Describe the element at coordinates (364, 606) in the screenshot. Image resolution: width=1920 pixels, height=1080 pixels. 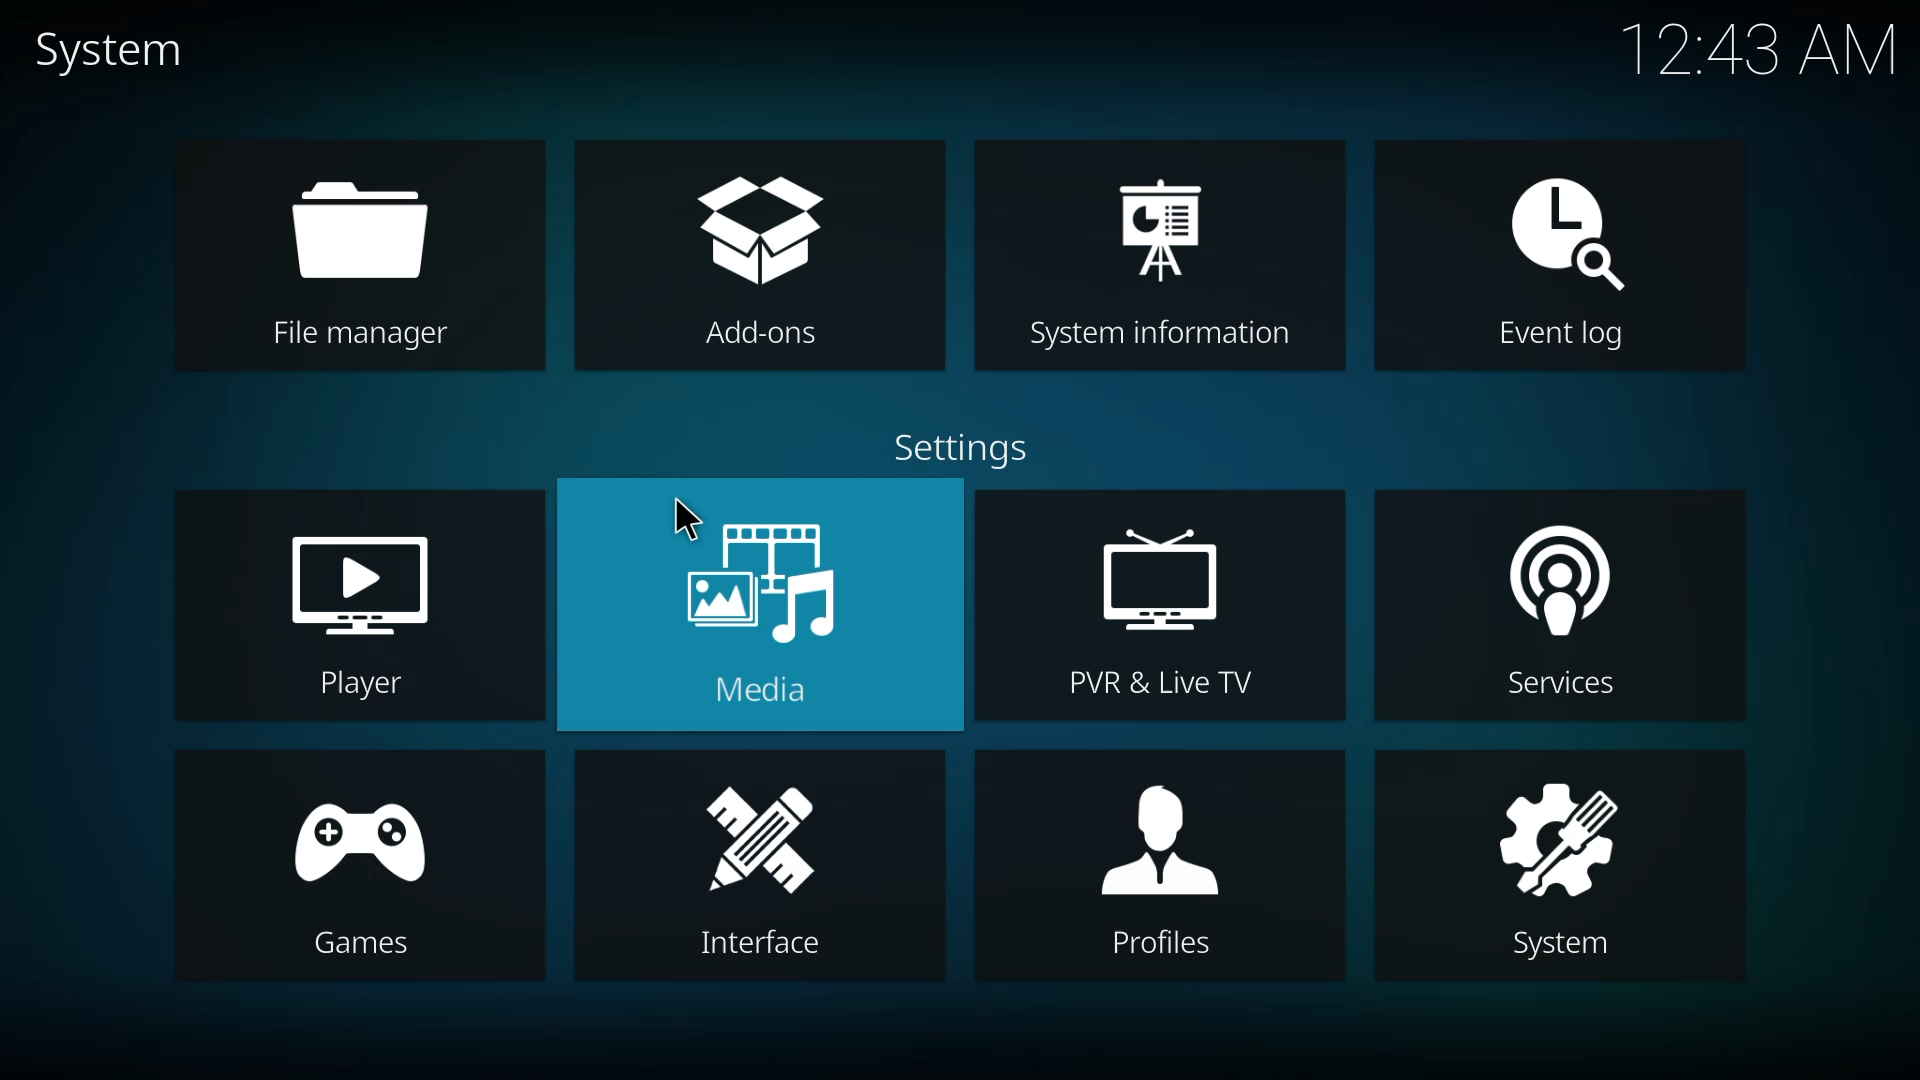
I see `player` at that location.